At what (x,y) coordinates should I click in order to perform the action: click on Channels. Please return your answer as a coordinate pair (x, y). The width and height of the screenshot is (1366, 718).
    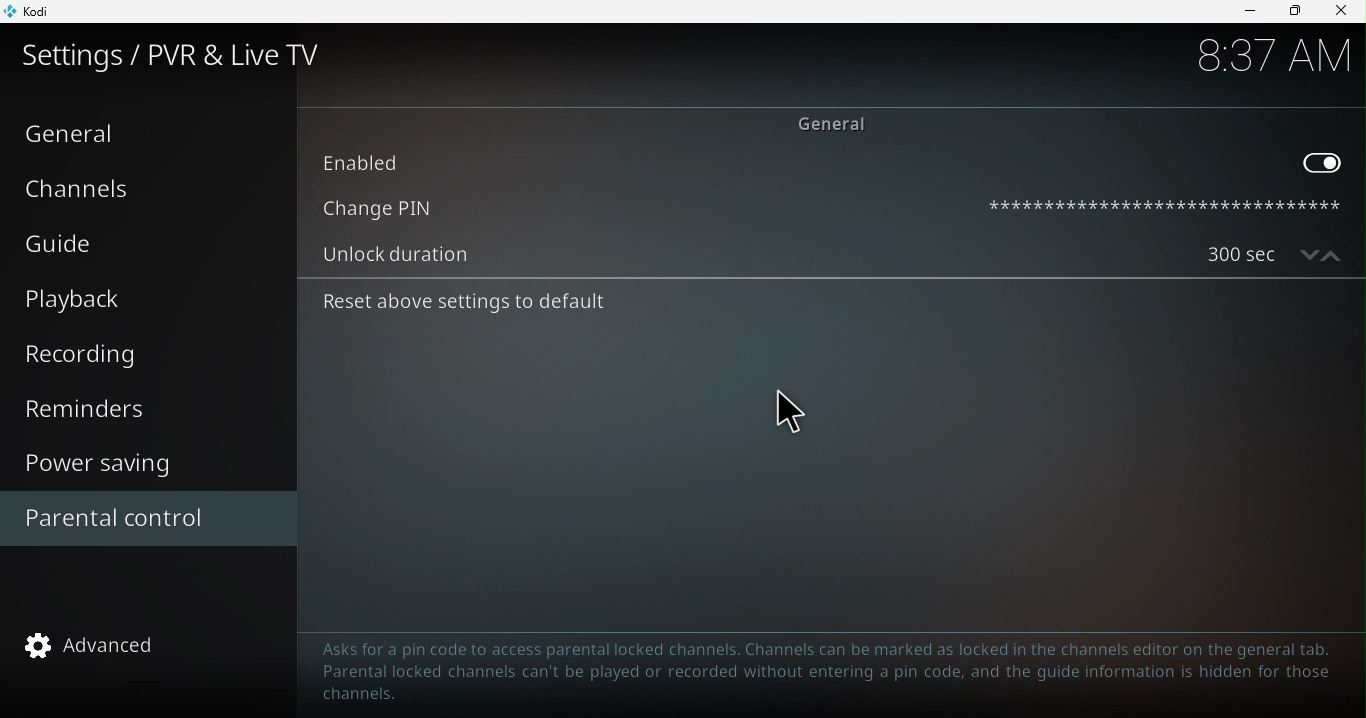
    Looking at the image, I should click on (142, 187).